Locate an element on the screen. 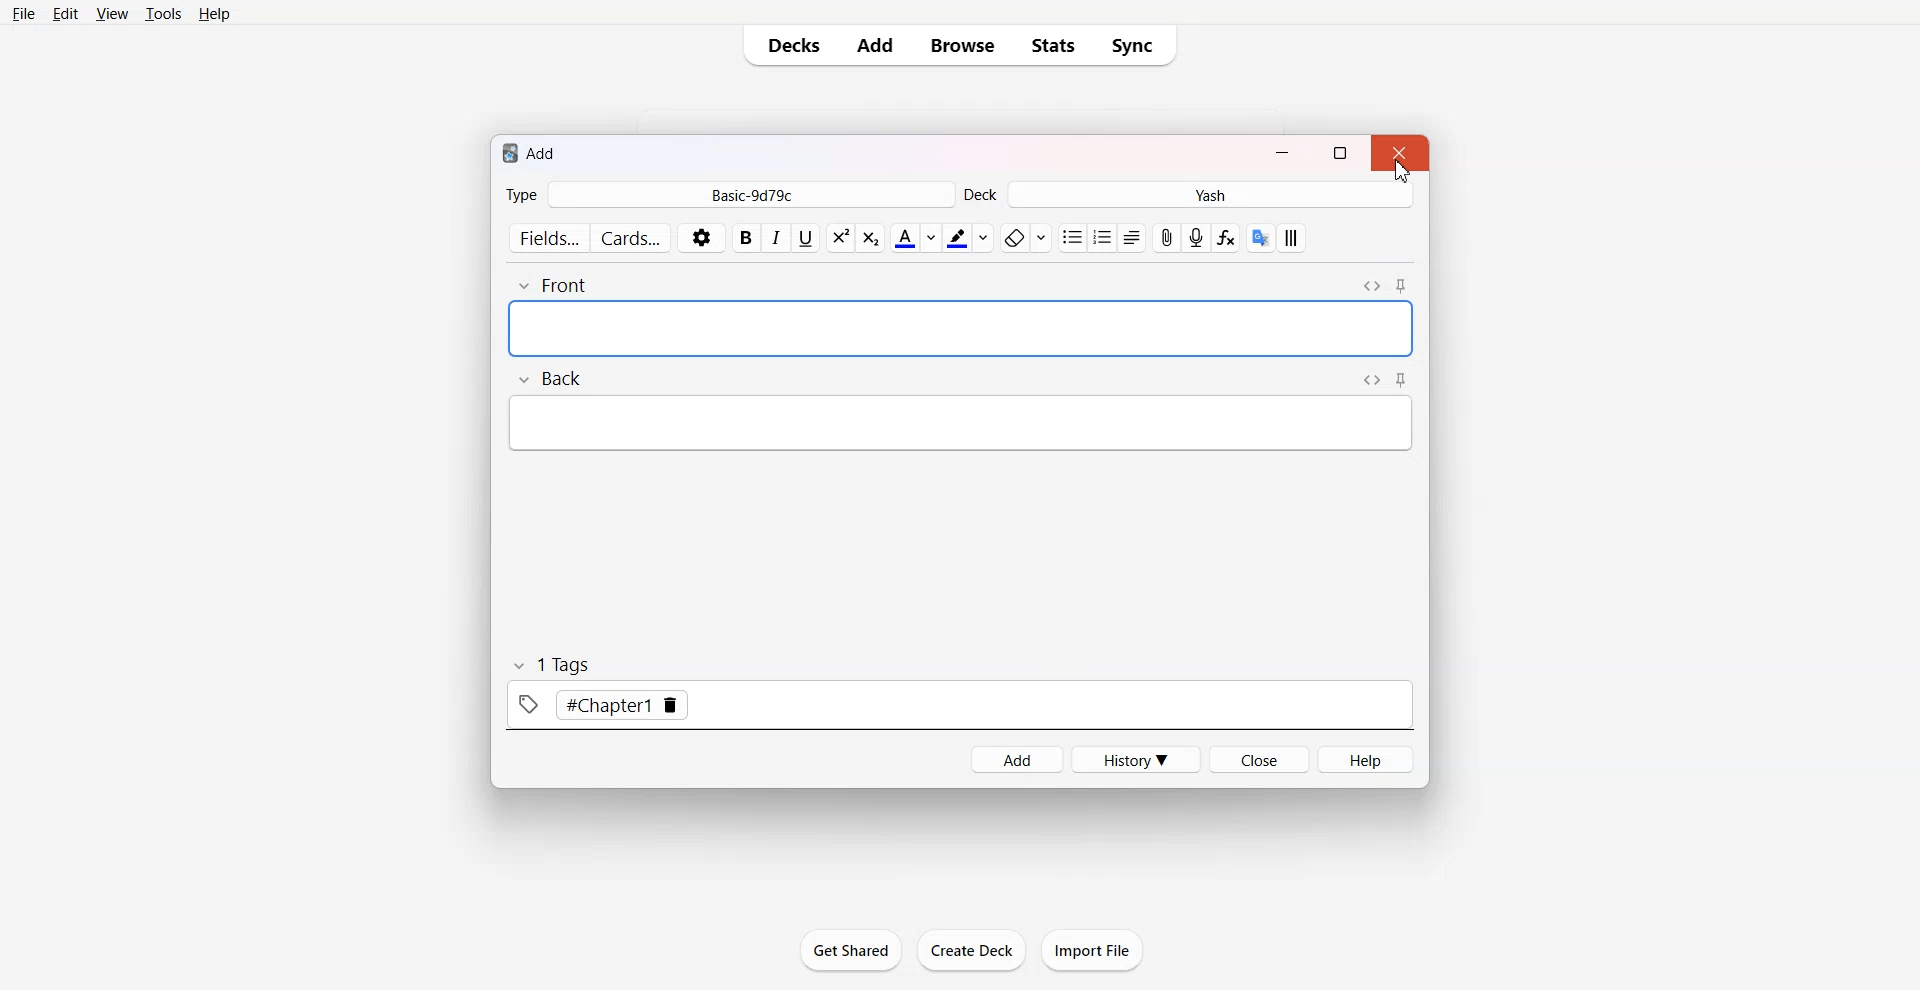  Highlight Text Color is located at coordinates (968, 238).